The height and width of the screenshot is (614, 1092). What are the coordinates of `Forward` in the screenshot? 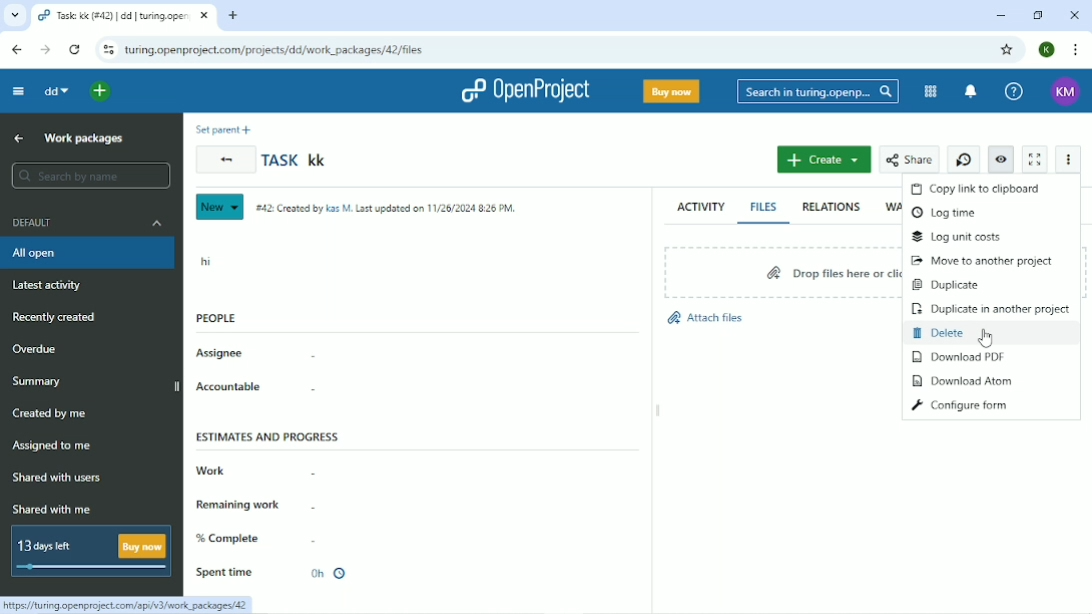 It's located at (48, 50).